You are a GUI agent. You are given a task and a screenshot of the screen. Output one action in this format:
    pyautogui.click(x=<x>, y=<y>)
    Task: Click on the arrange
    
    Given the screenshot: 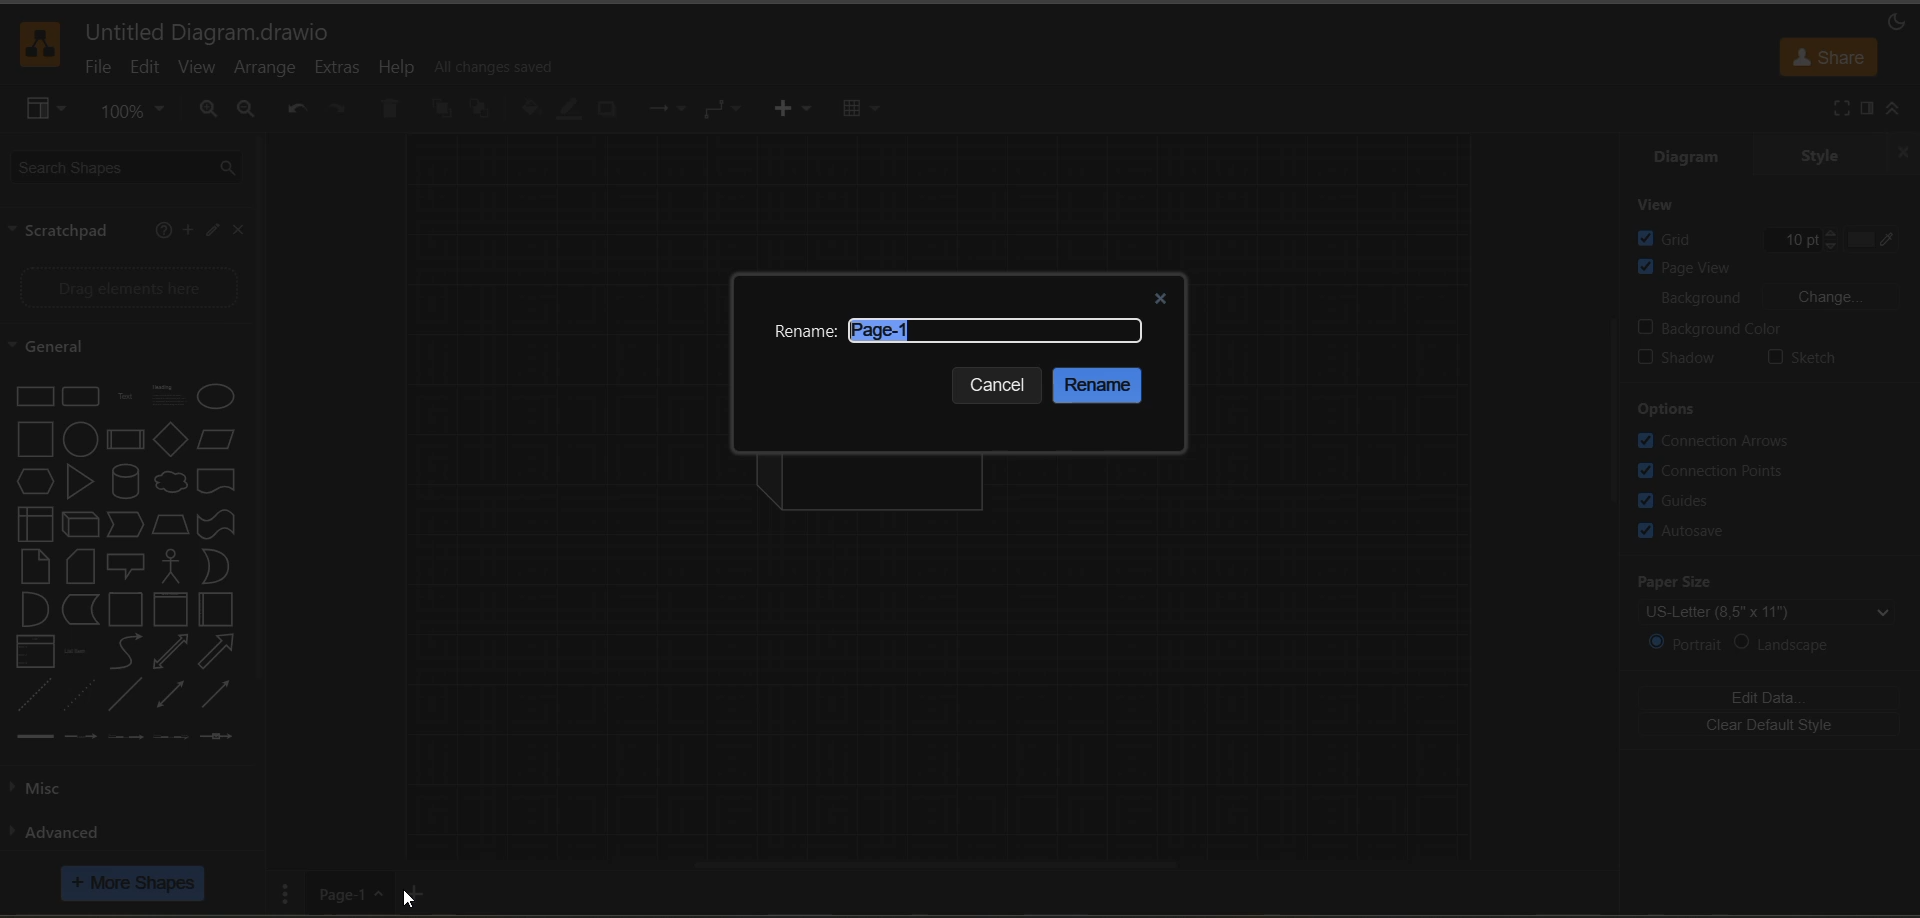 What is the action you would take?
    pyautogui.click(x=271, y=70)
    